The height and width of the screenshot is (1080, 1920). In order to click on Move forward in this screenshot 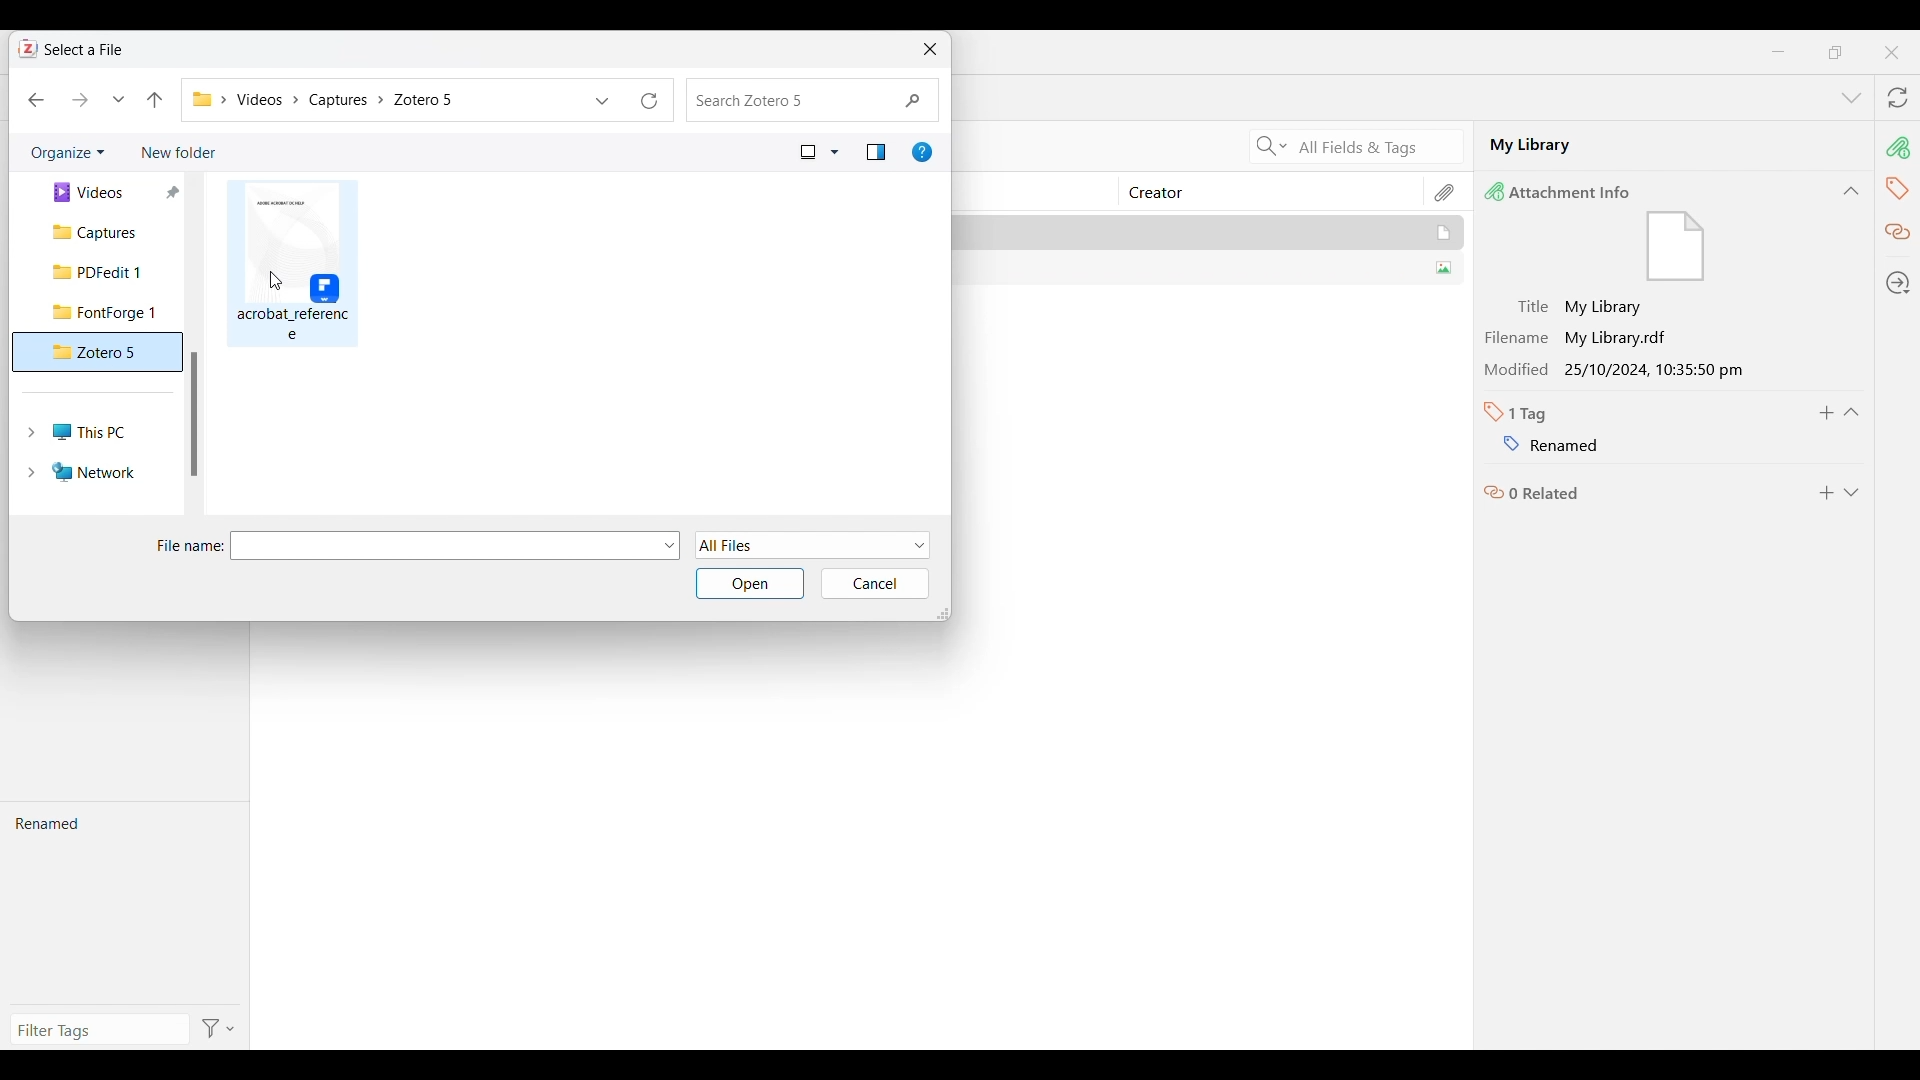, I will do `click(80, 100)`.